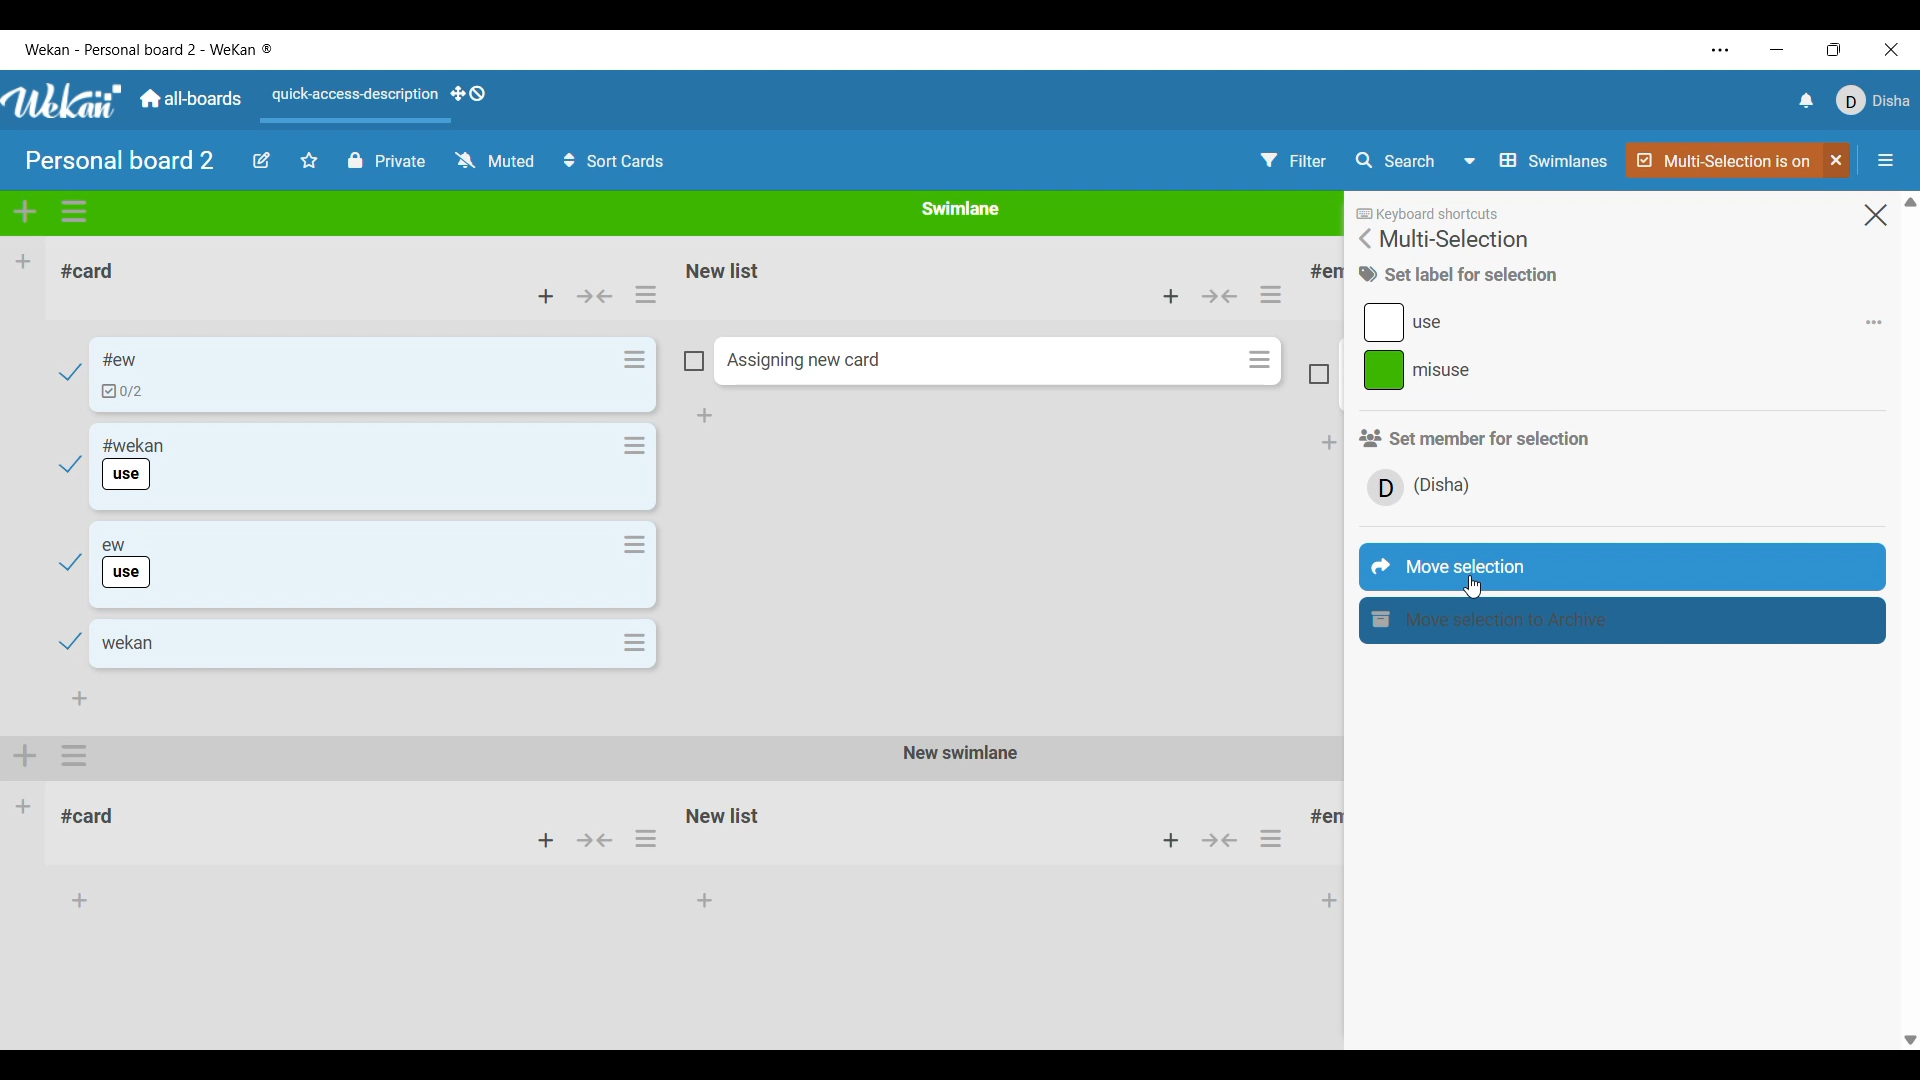 The width and height of the screenshot is (1920, 1080). I want to click on Edit board, so click(261, 161).